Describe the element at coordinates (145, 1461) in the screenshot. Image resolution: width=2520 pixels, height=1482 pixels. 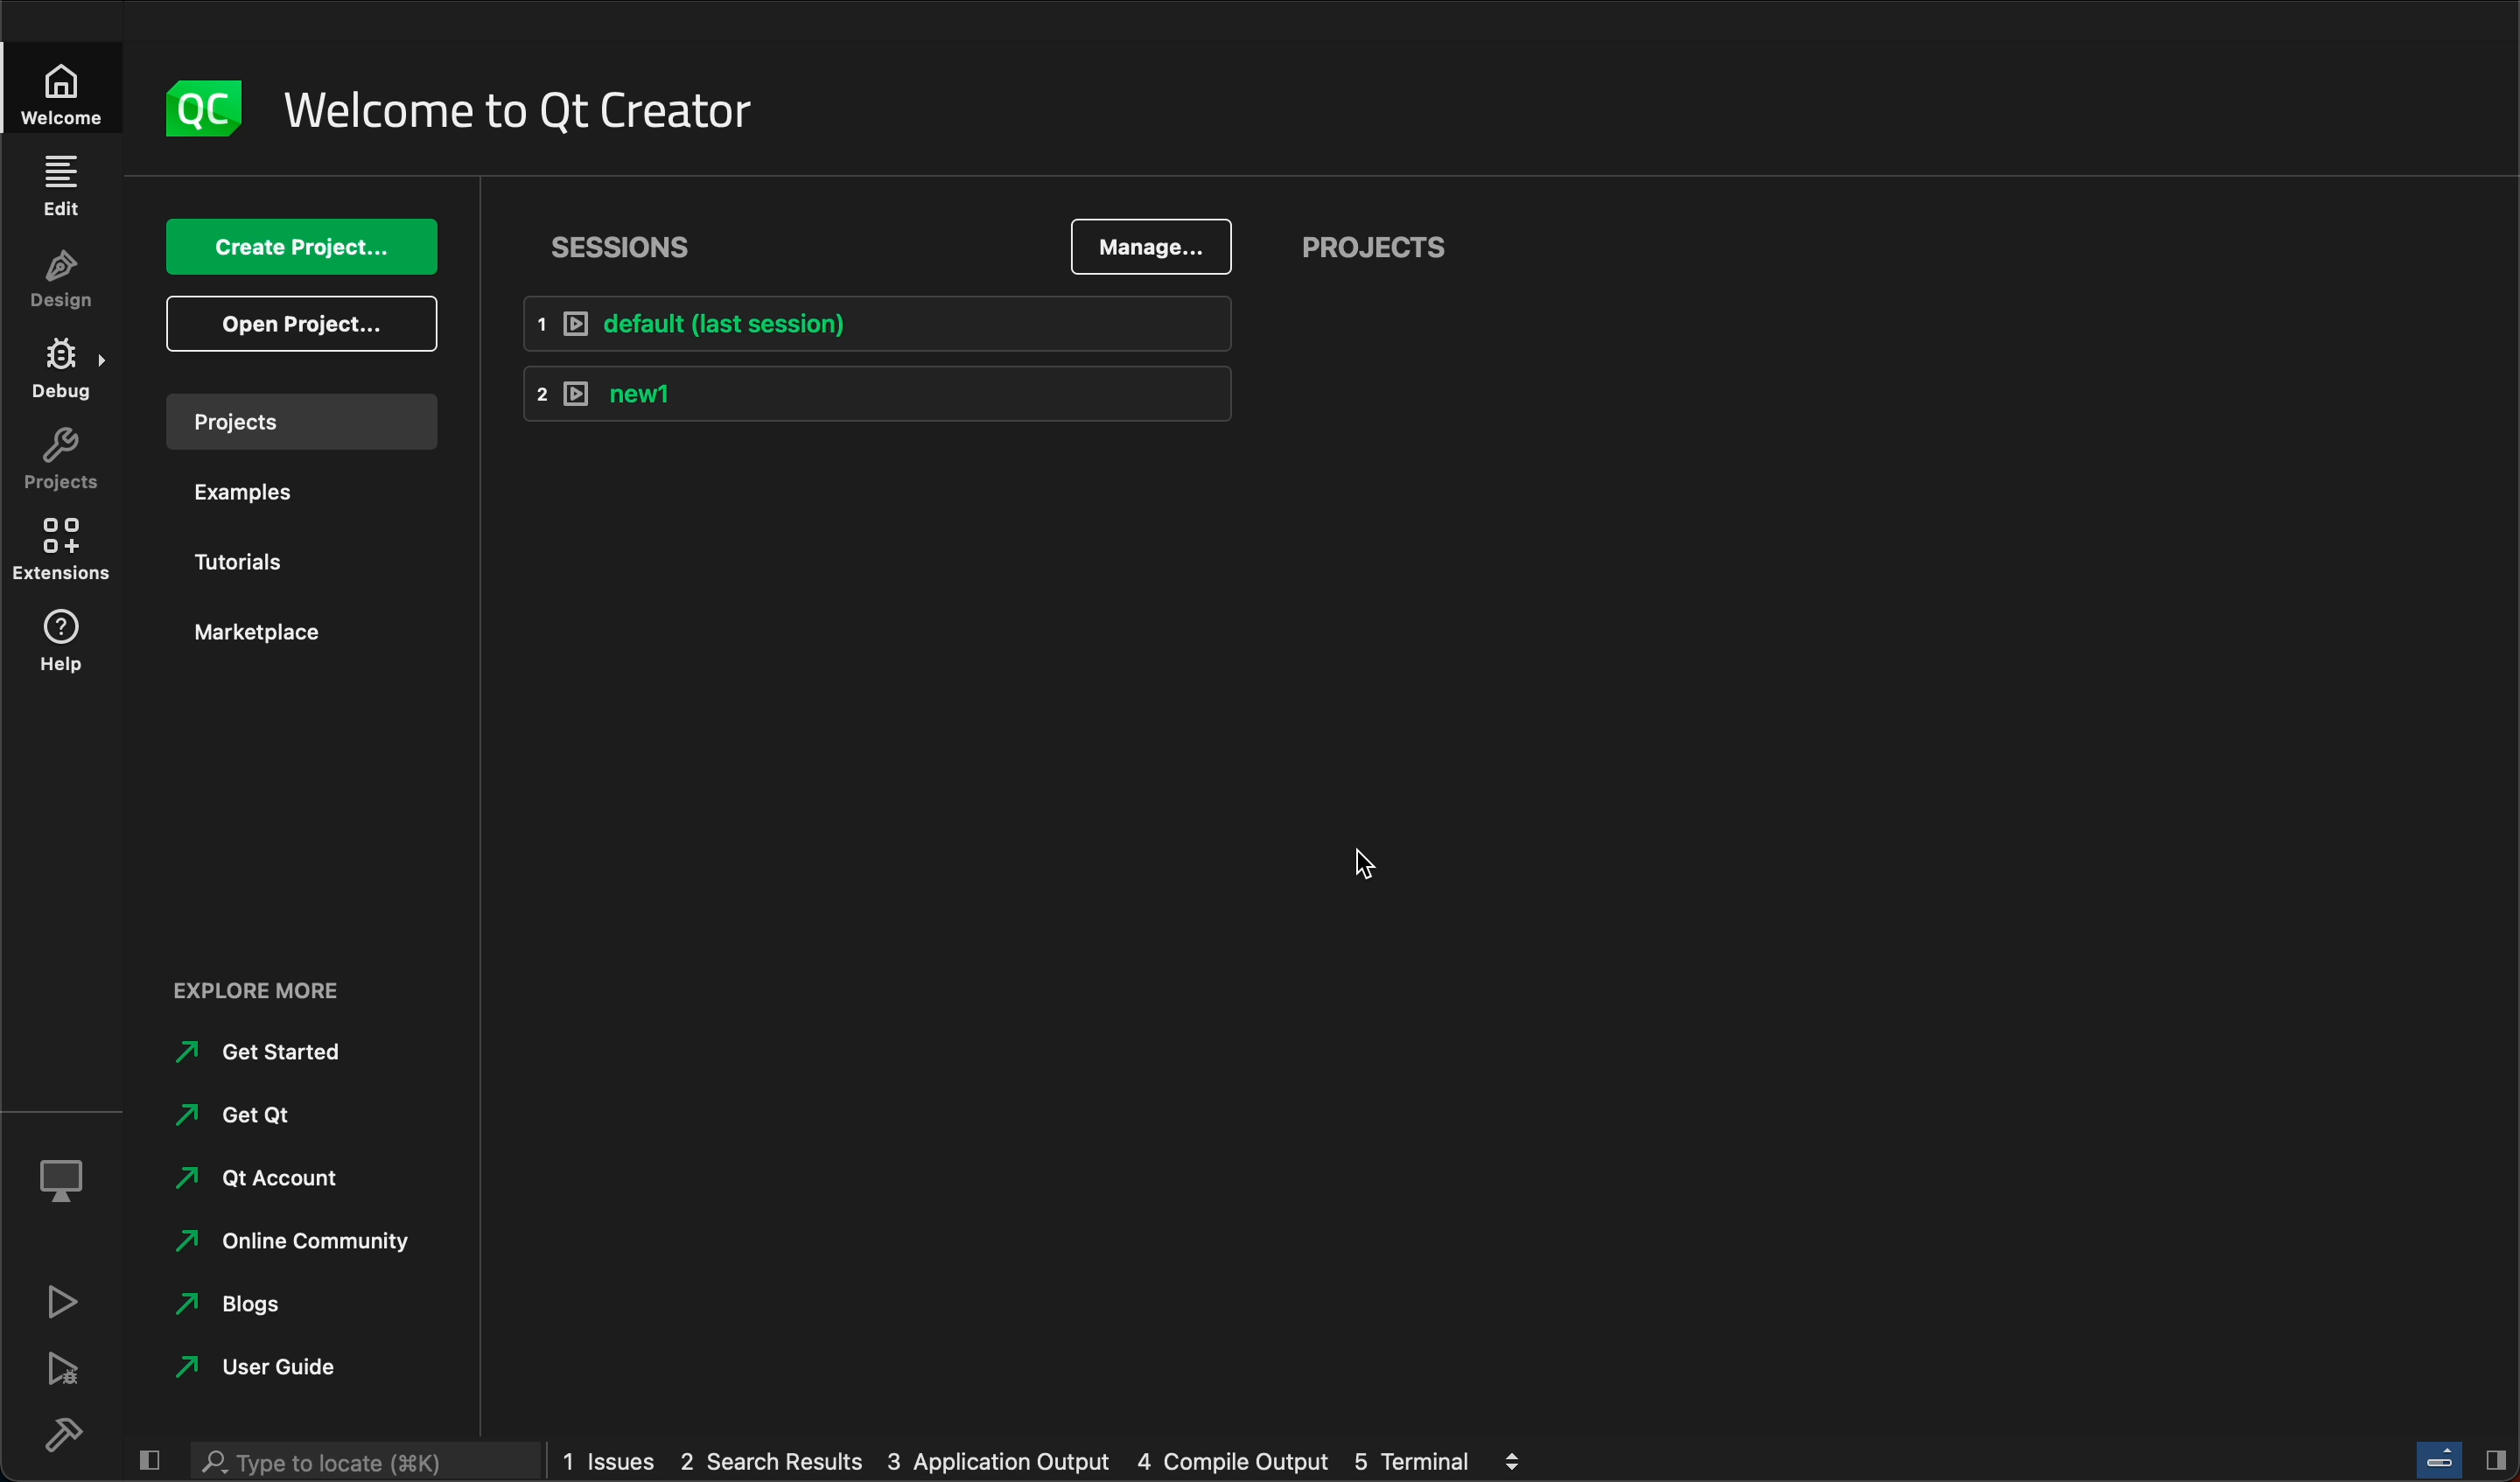
I see `hide/show left sidebar` at that location.